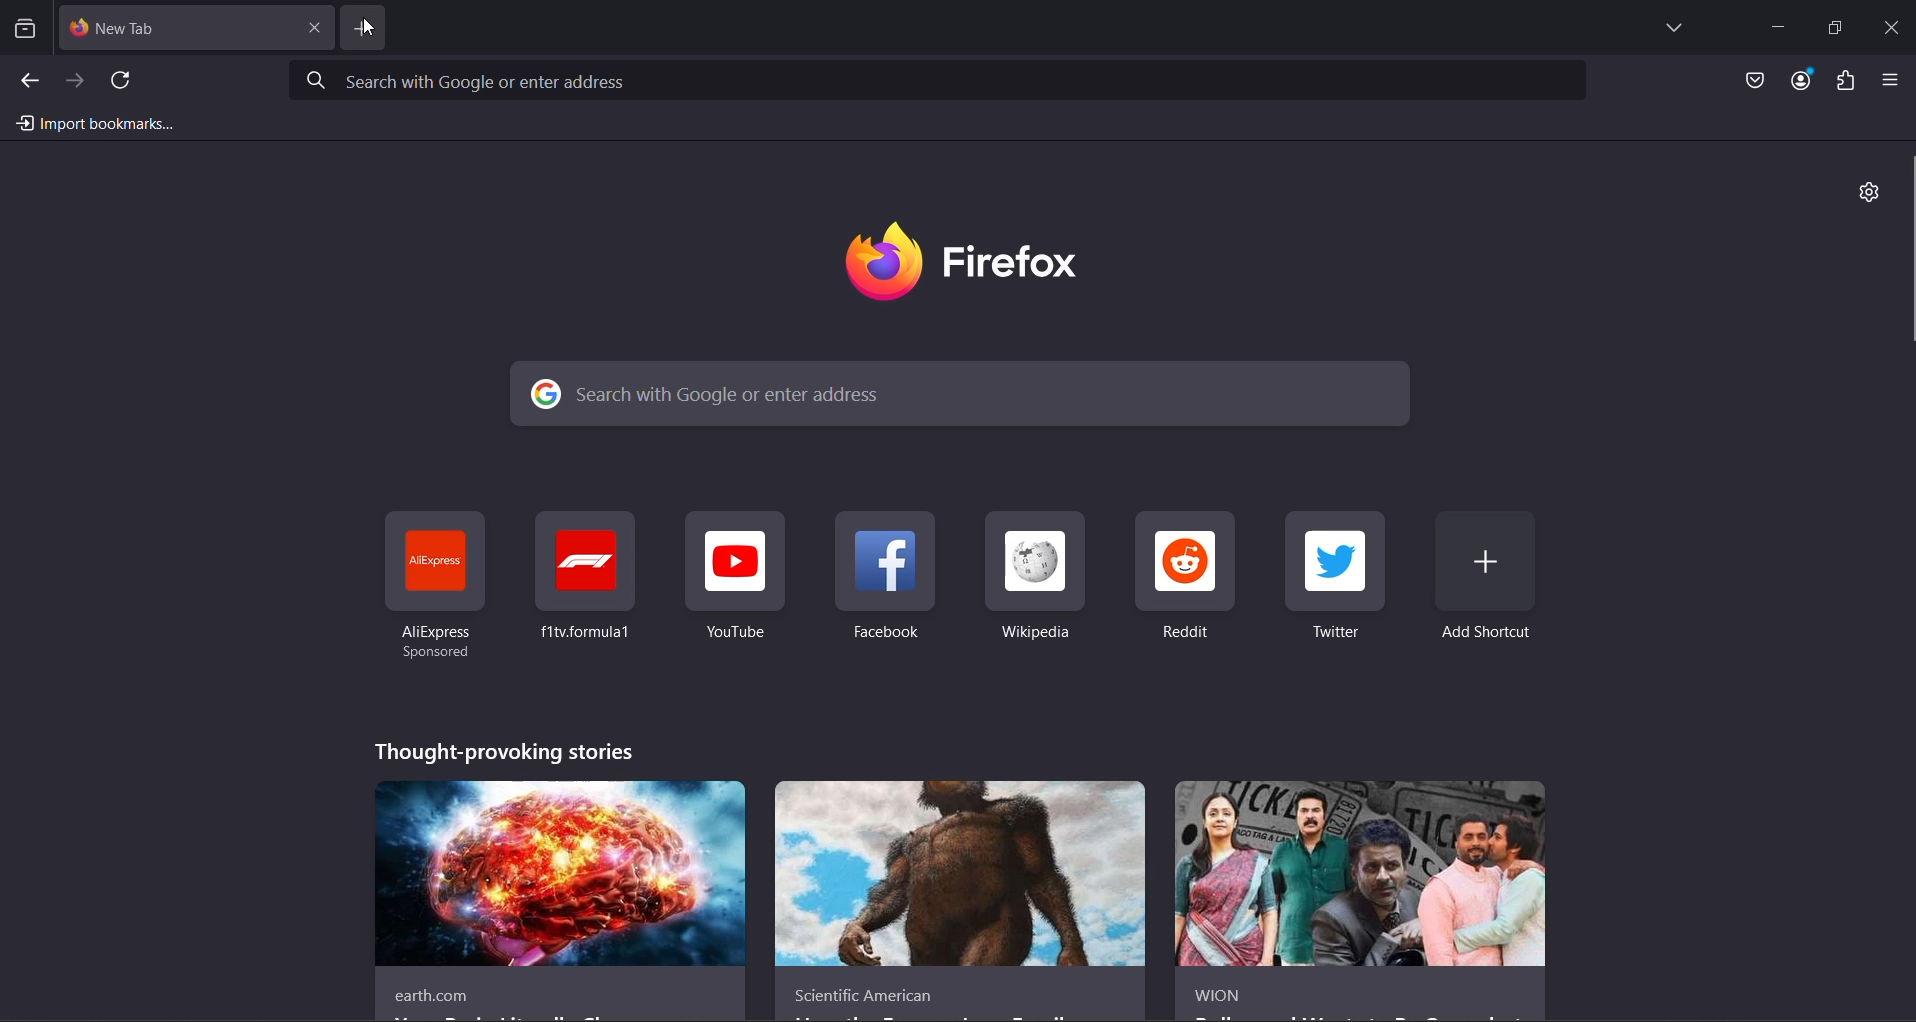  What do you see at coordinates (1903, 249) in the screenshot?
I see `scroll bar` at bounding box center [1903, 249].